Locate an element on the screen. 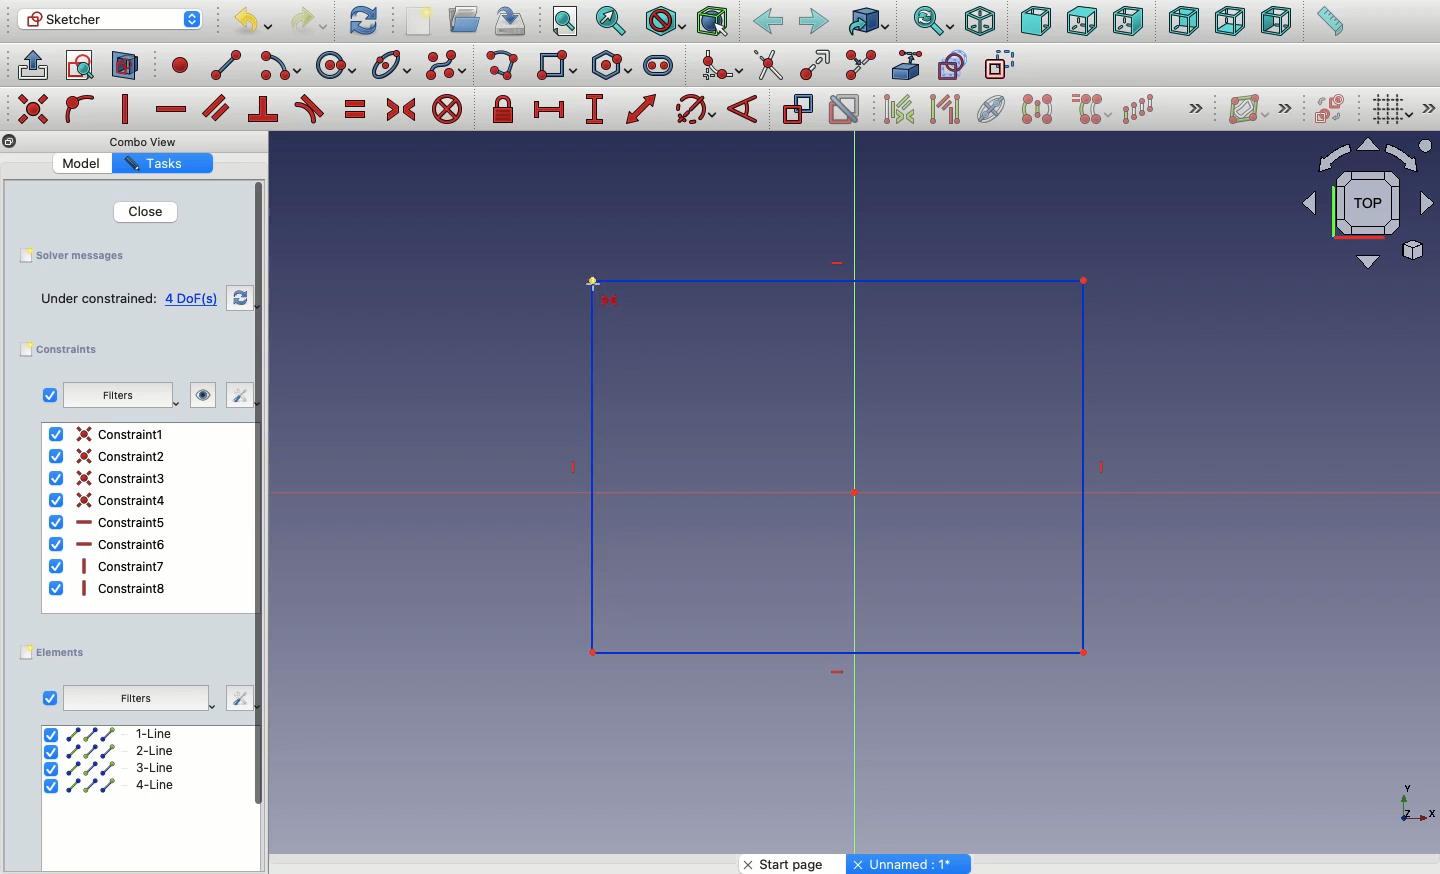 This screenshot has height=874, width=1440. Select associated constrains is located at coordinates (895, 109).